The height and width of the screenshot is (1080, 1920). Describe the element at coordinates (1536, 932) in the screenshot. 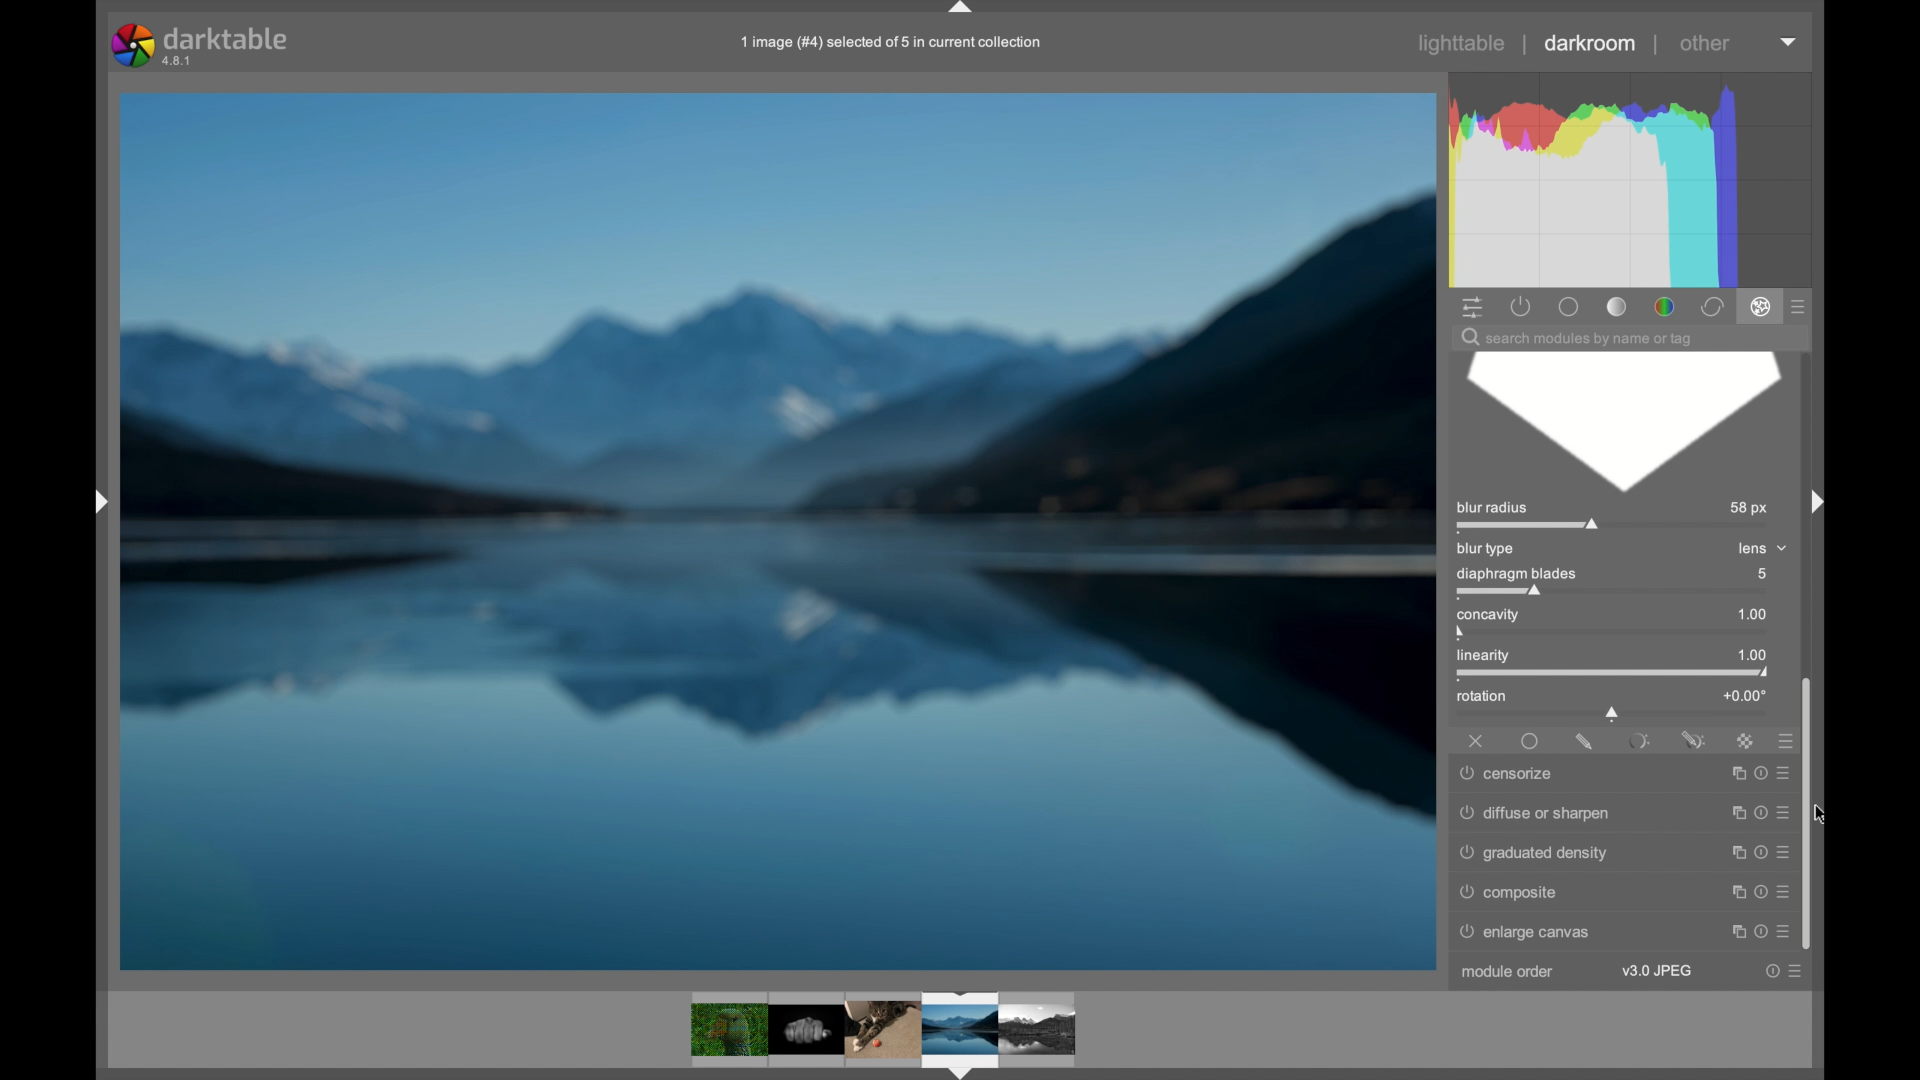

I see `enlarge canvas` at that location.